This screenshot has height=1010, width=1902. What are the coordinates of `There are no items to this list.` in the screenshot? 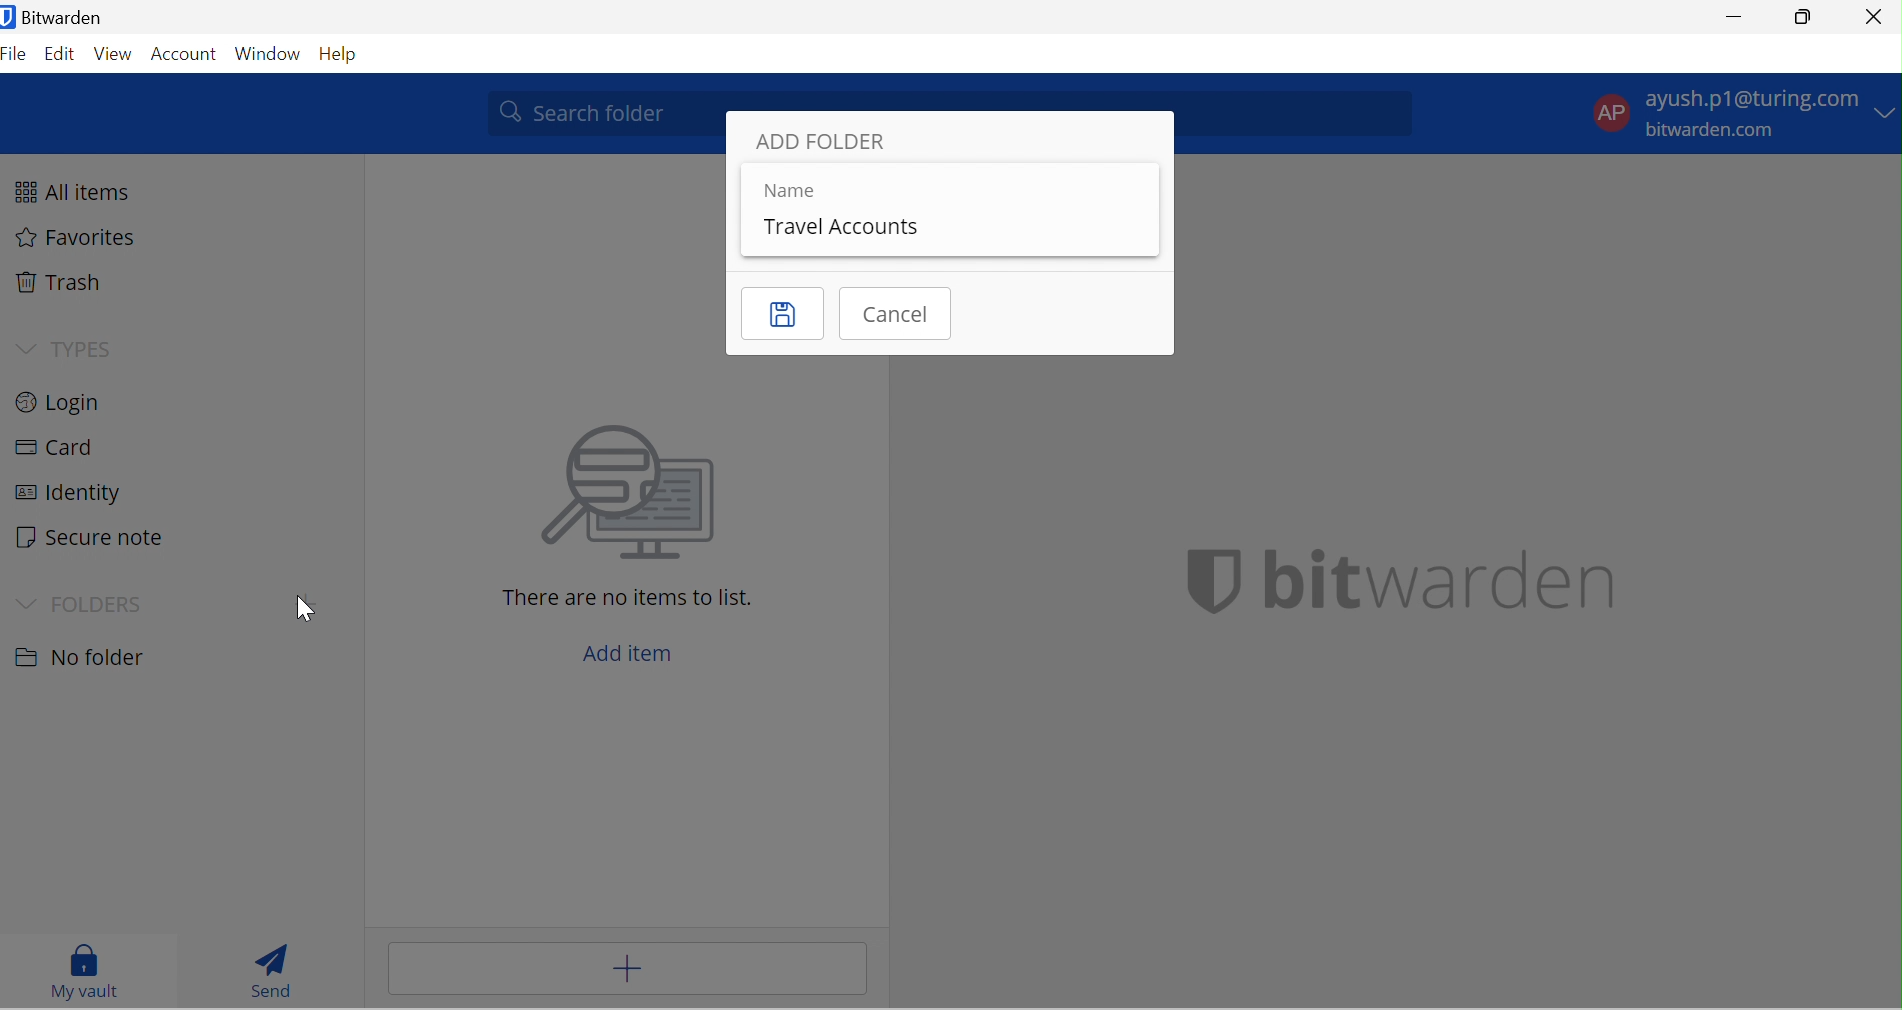 It's located at (634, 600).